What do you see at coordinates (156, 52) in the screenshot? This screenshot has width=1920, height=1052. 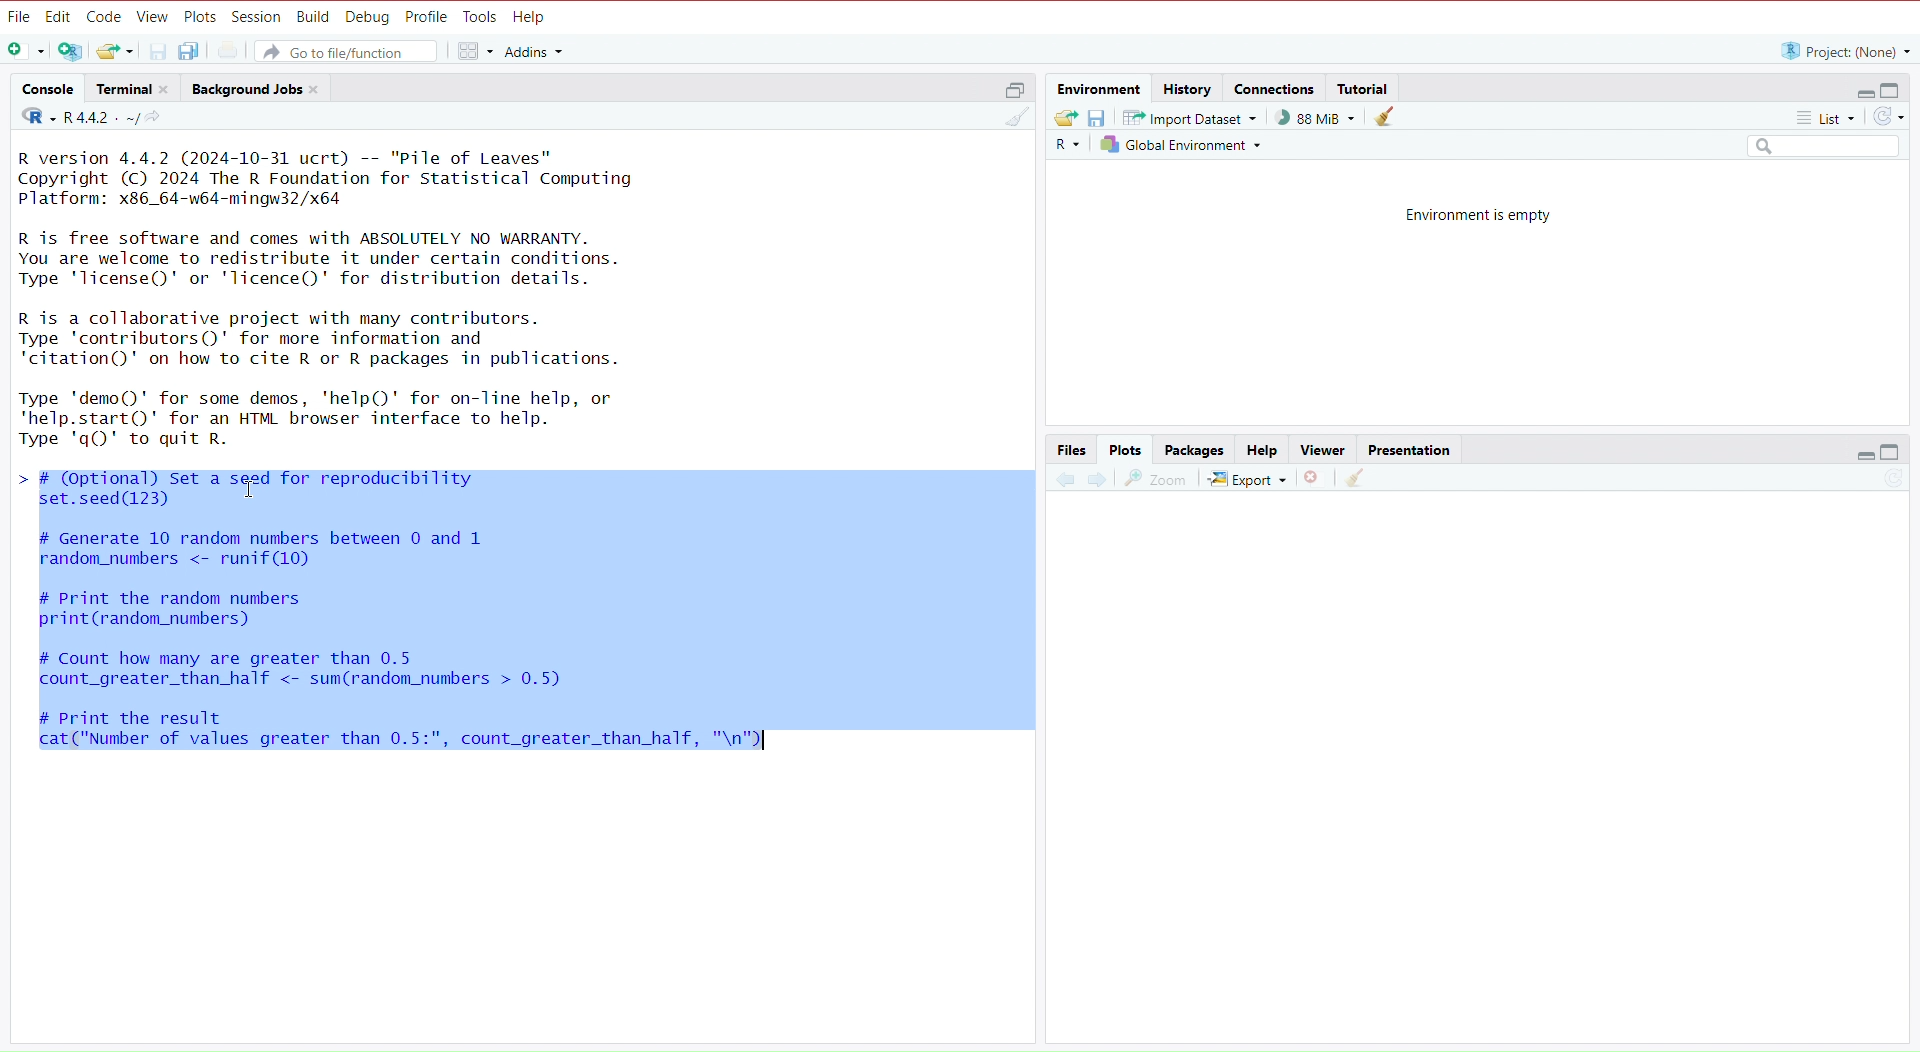 I see `Save current file` at bounding box center [156, 52].